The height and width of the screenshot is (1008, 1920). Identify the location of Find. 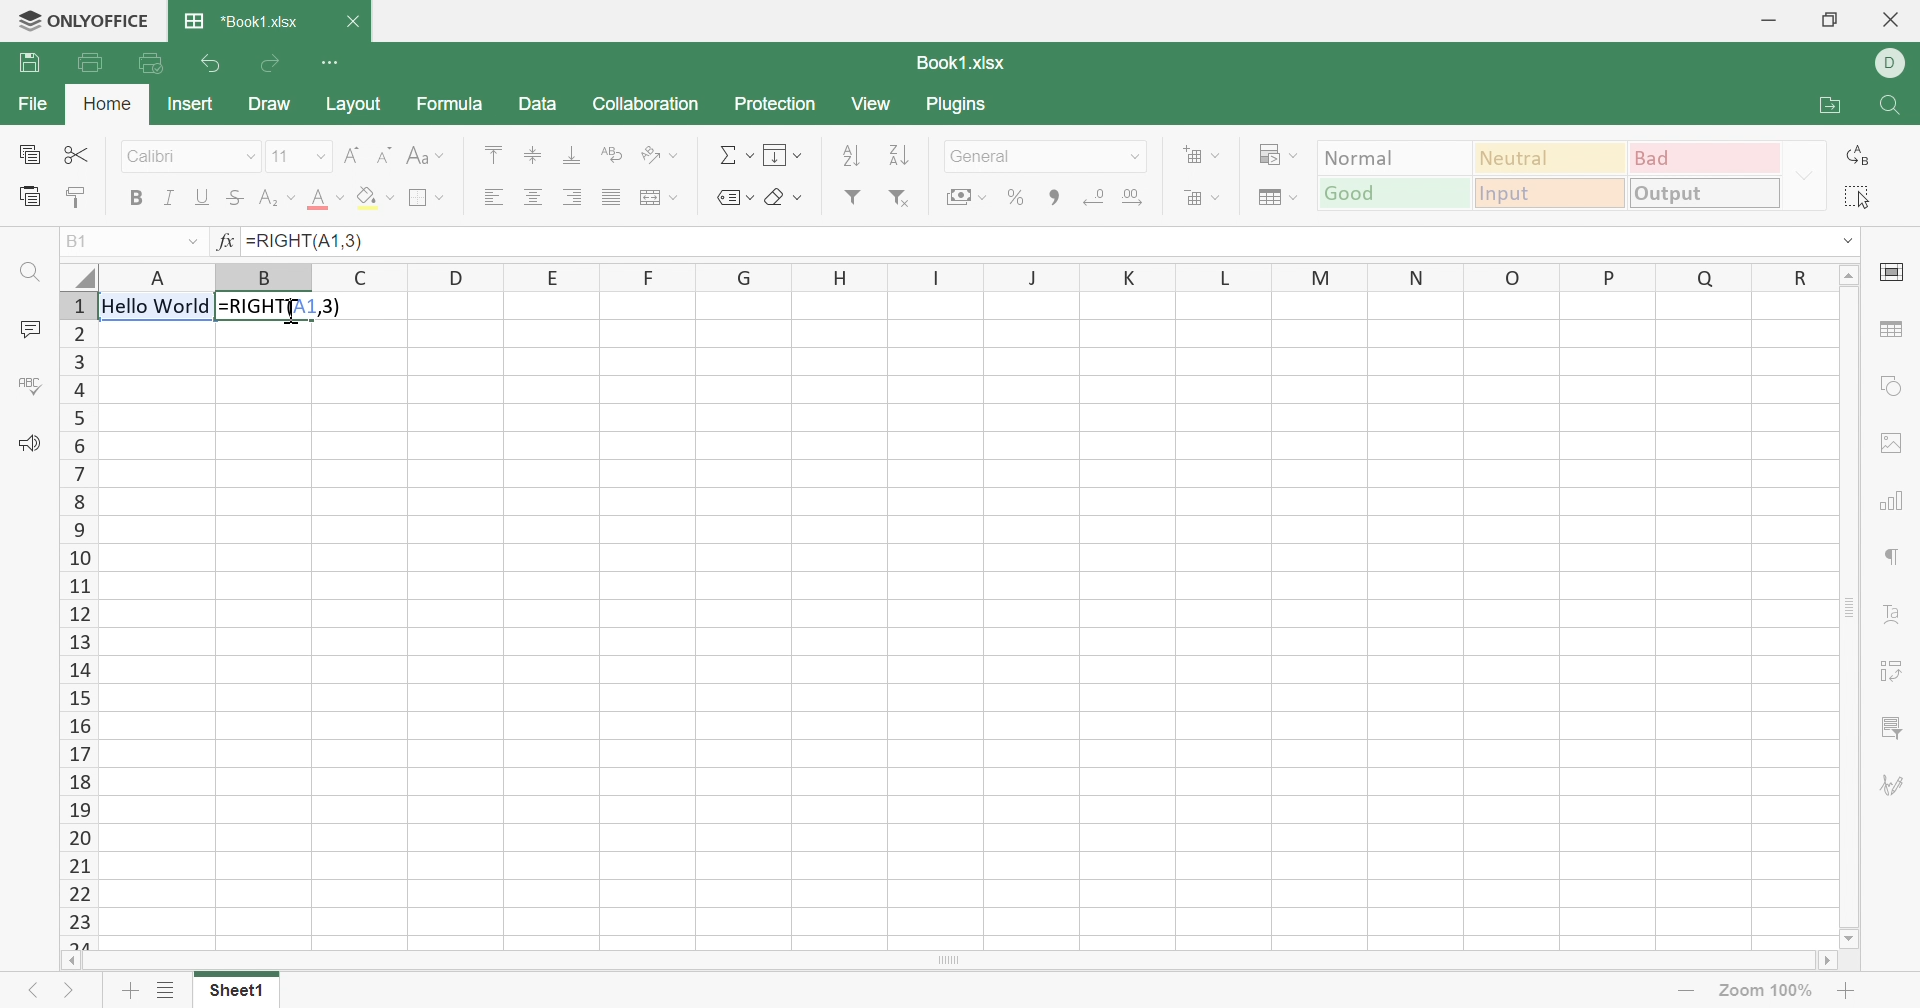
(1895, 105).